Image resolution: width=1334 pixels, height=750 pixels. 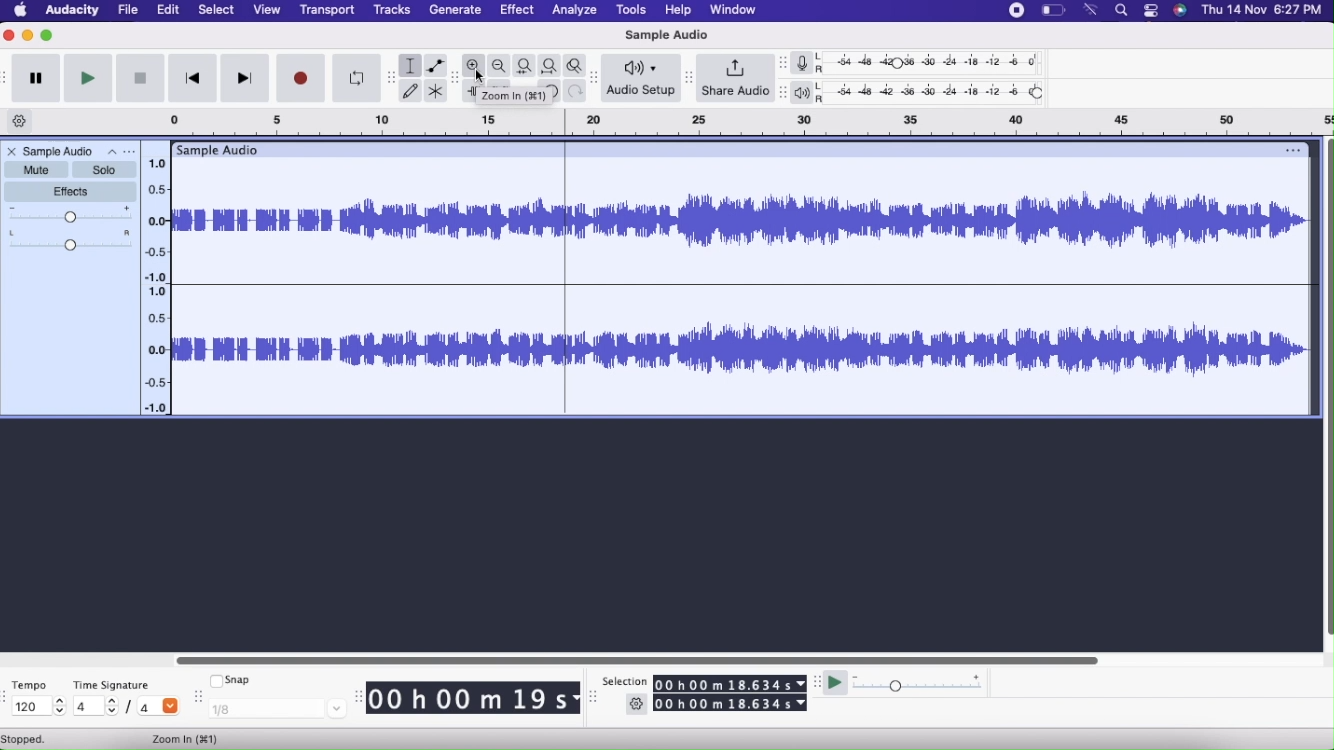 What do you see at coordinates (782, 64) in the screenshot?
I see `resize` at bounding box center [782, 64].